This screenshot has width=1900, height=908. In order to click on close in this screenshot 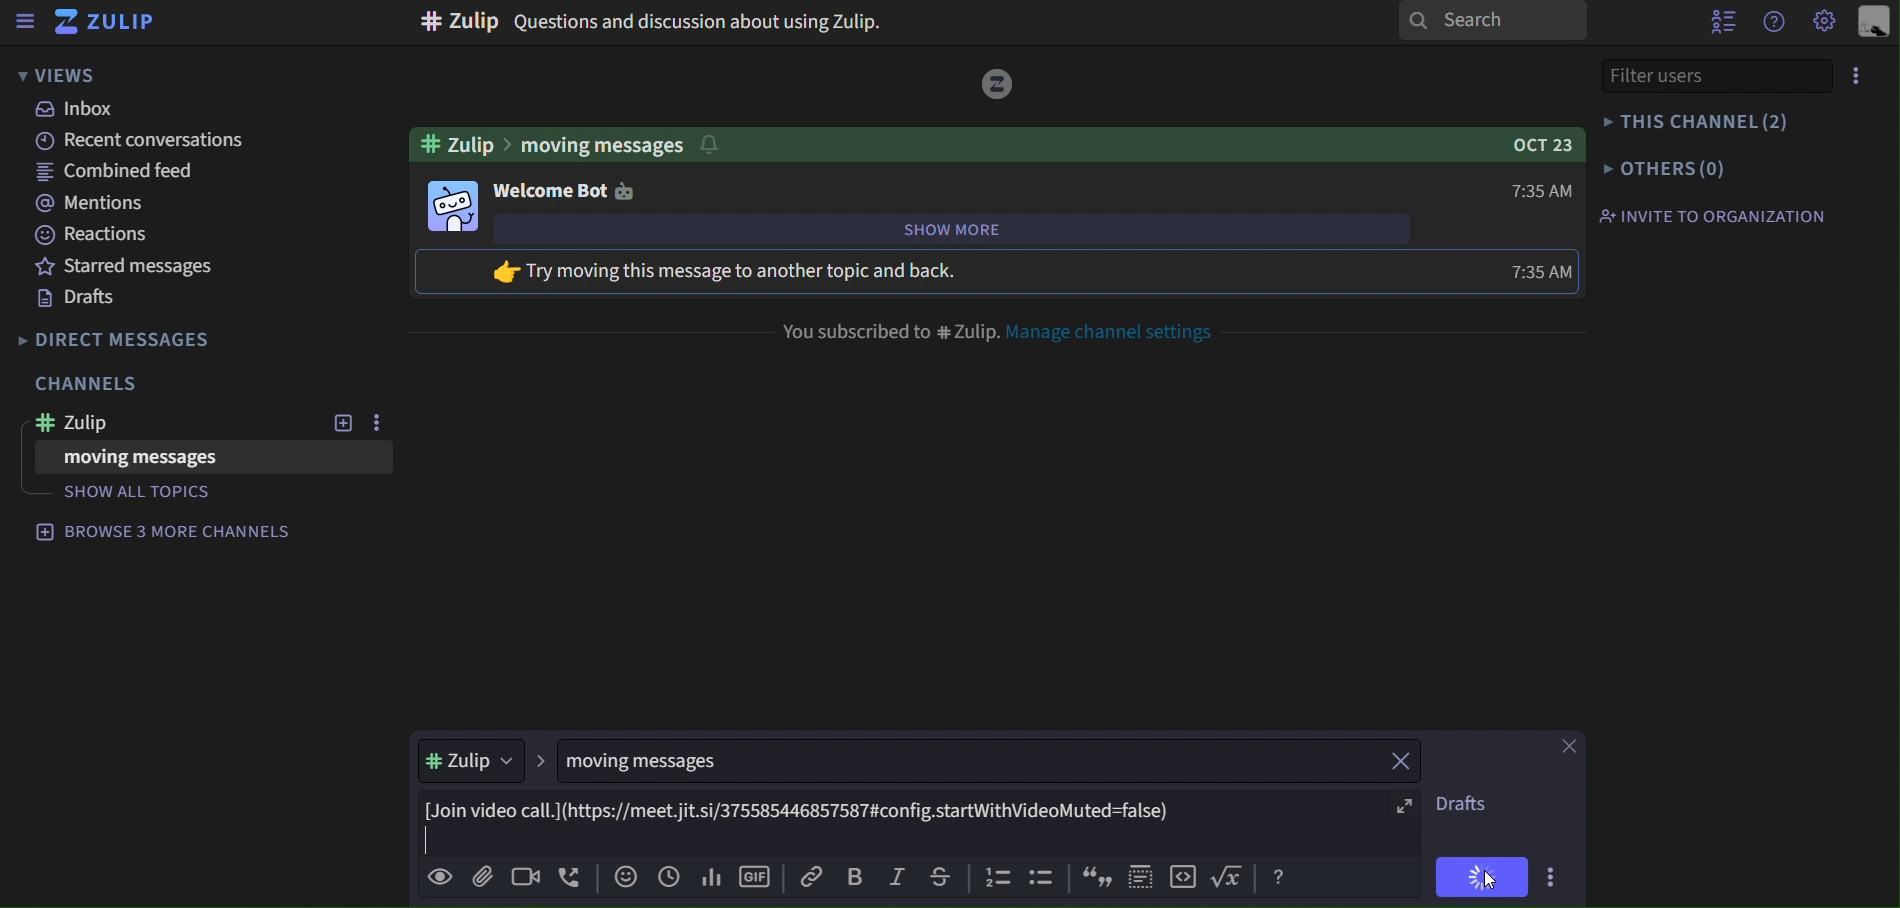, I will do `click(1573, 745)`.